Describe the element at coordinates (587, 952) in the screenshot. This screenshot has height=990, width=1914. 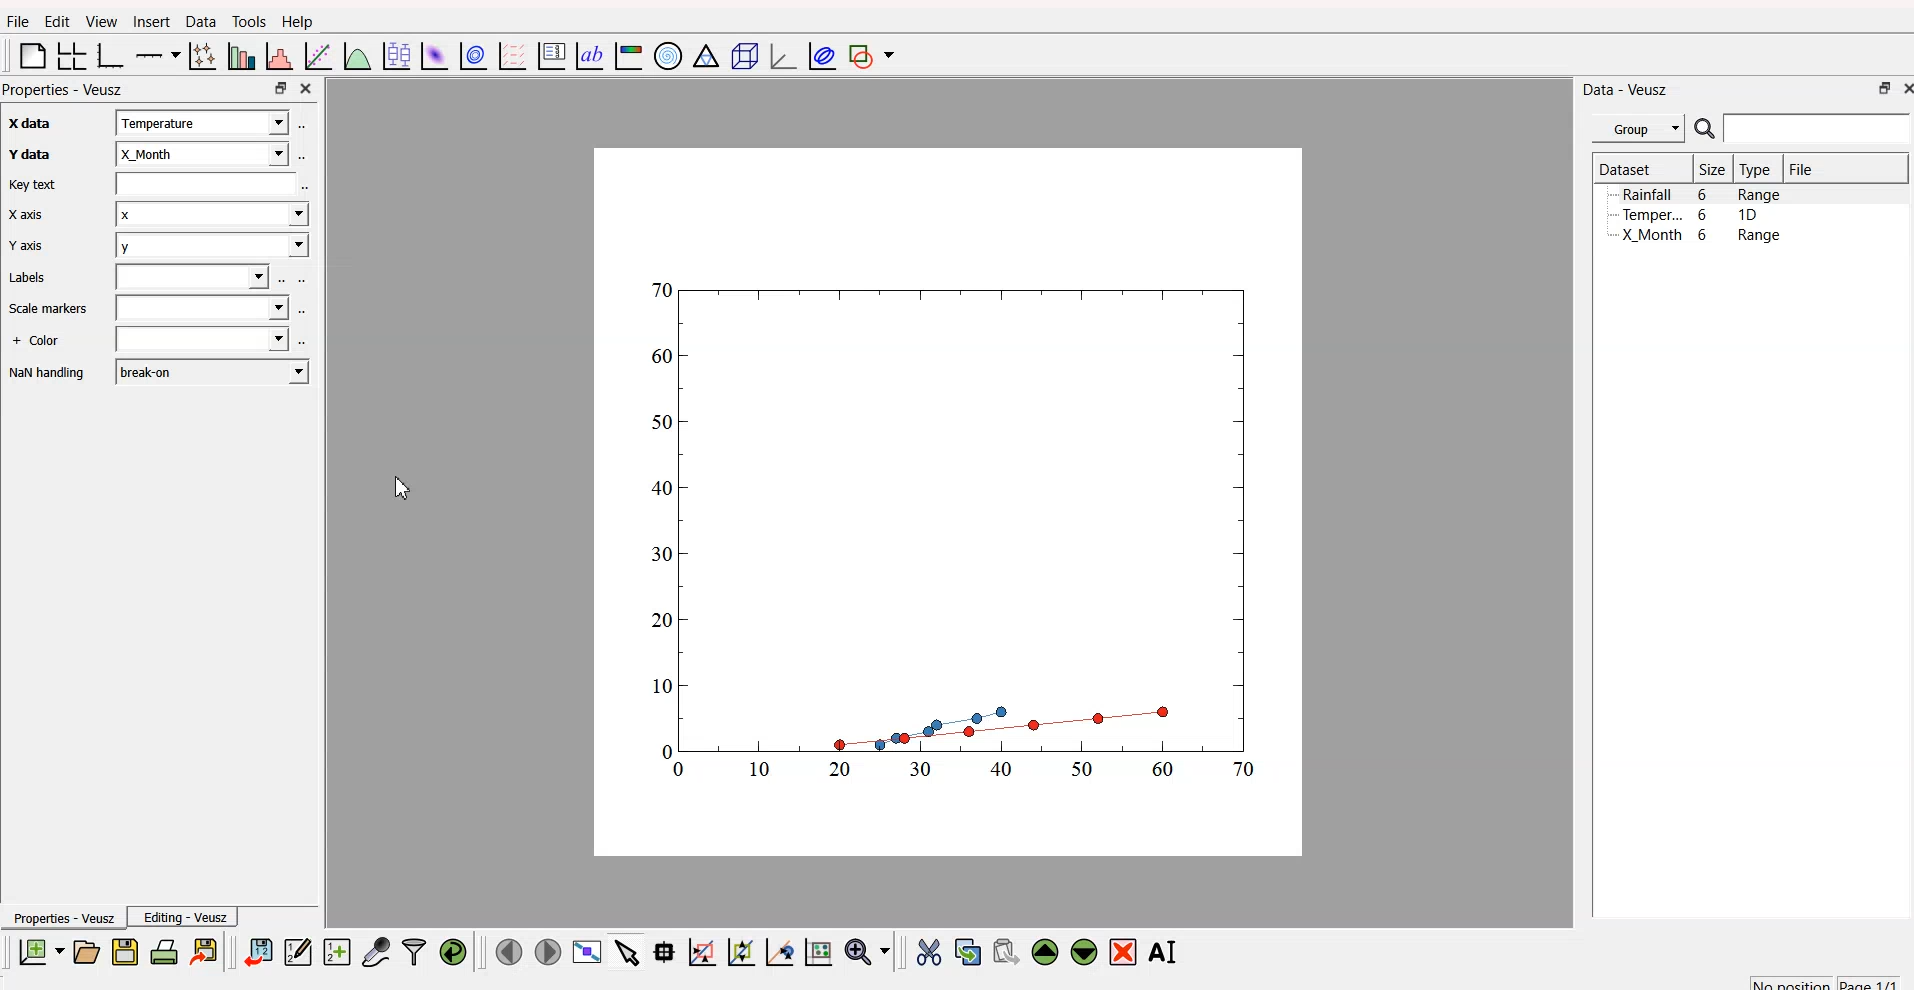
I see `view plot full screen` at that location.